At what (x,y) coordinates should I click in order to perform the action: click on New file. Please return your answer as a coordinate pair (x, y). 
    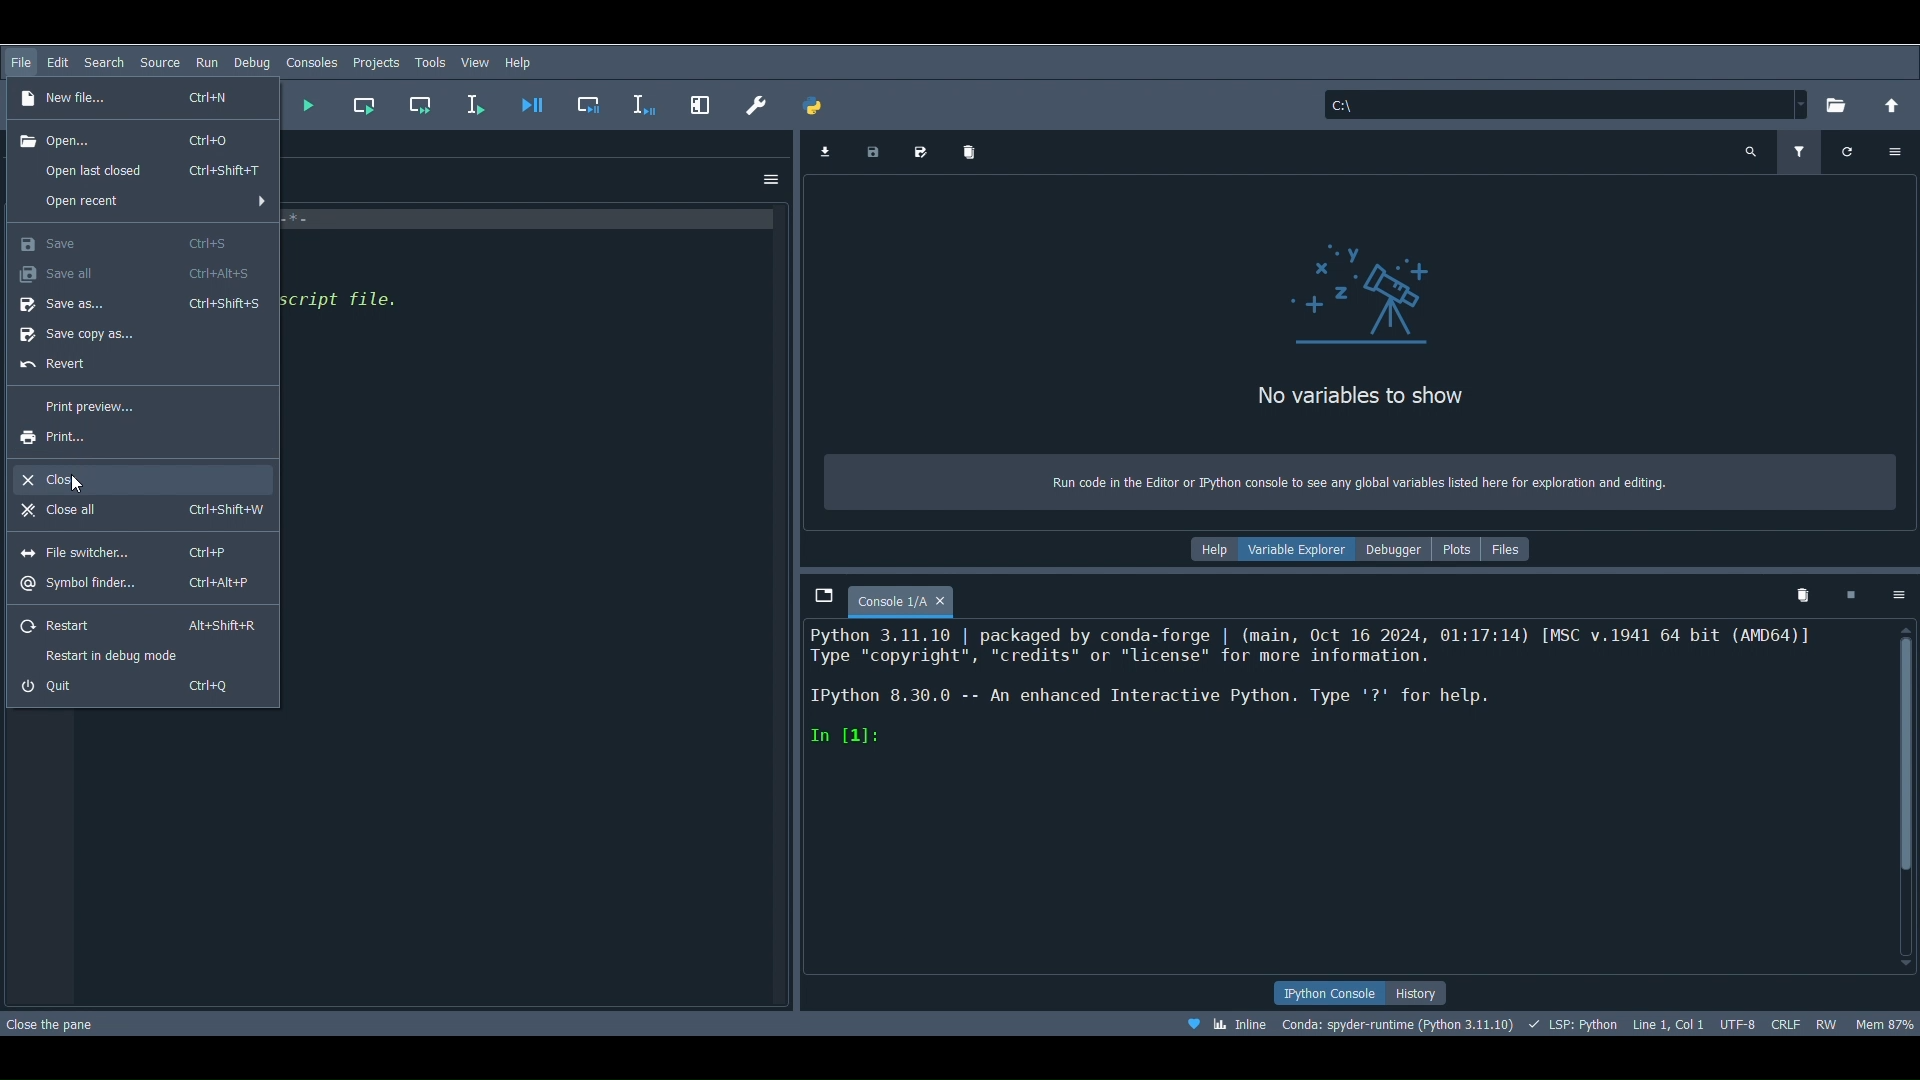
    Looking at the image, I should click on (125, 97).